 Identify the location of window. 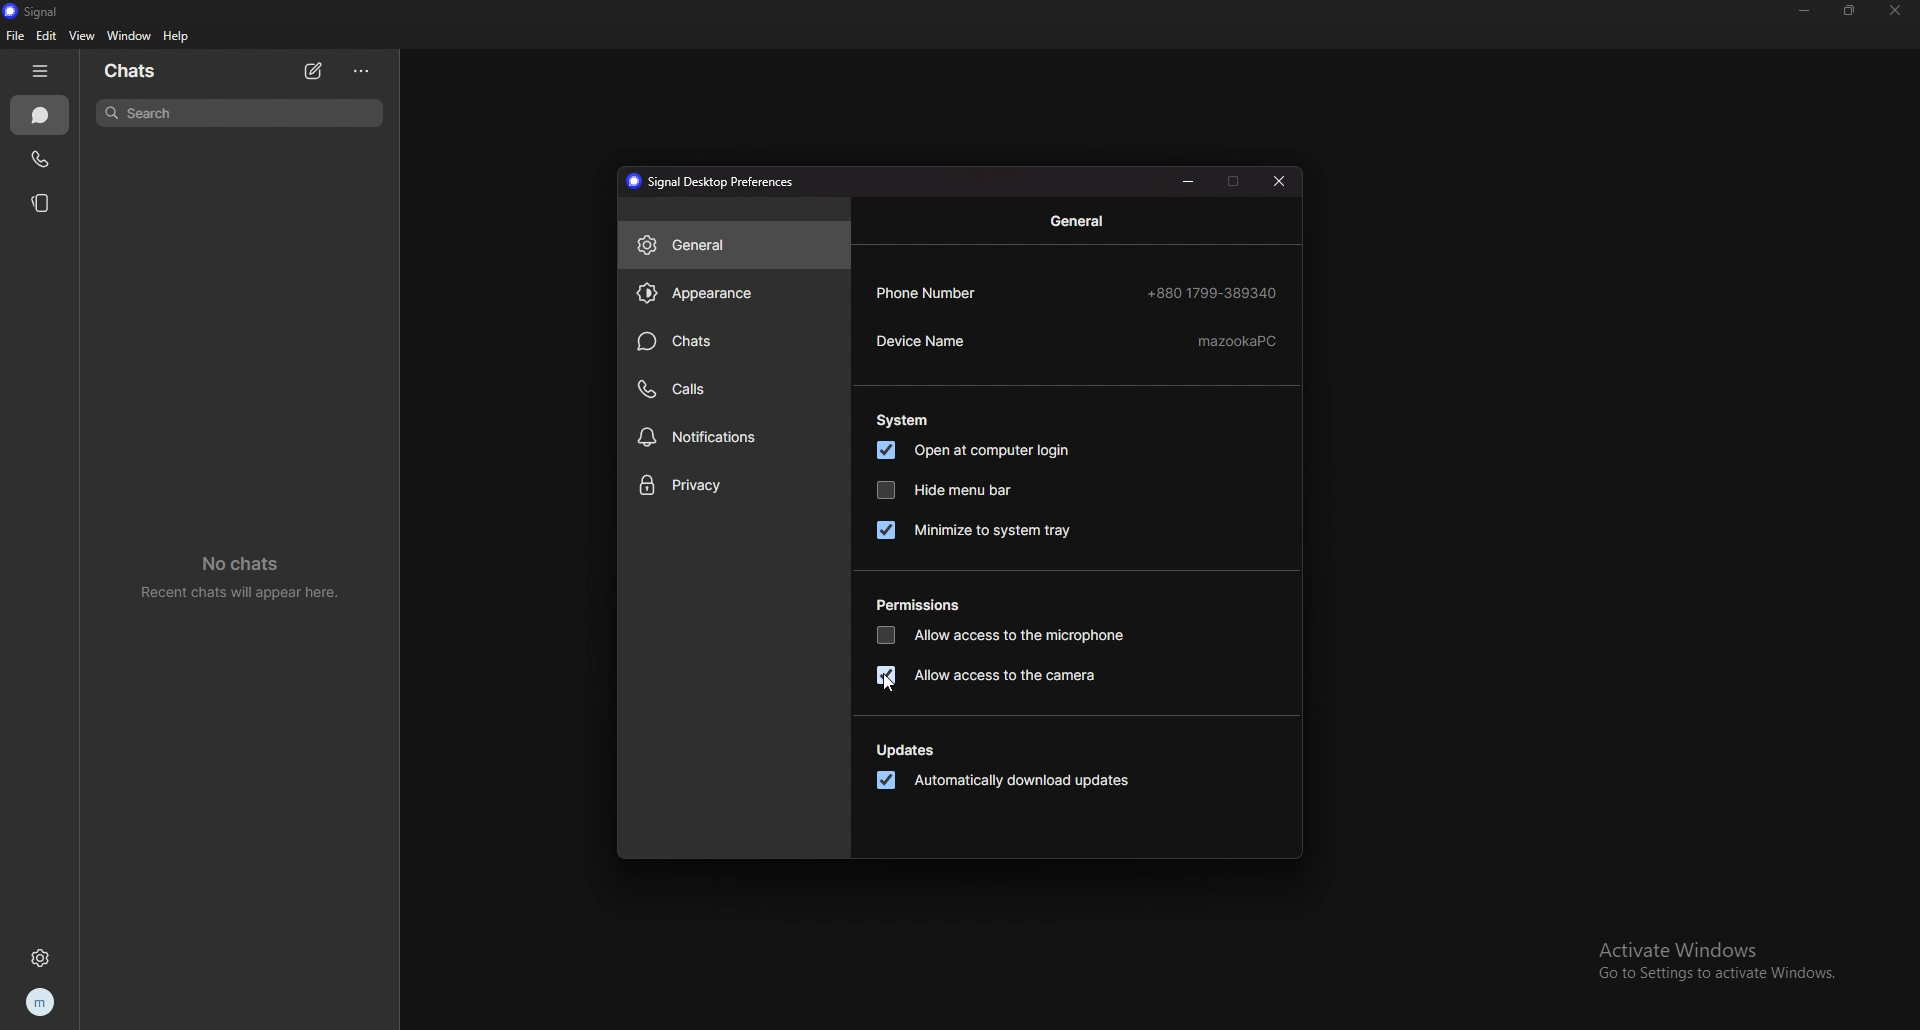
(132, 35).